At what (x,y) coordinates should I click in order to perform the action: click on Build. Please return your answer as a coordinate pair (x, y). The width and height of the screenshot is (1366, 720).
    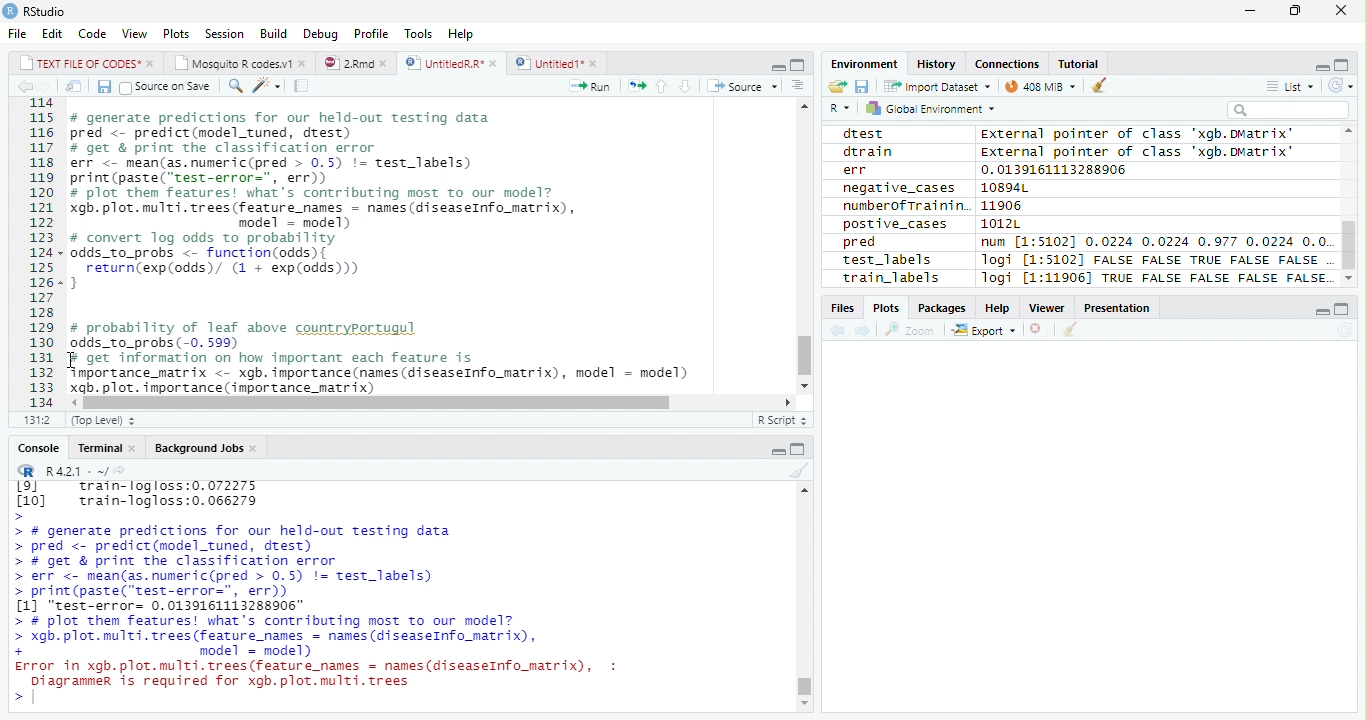
    Looking at the image, I should click on (274, 34).